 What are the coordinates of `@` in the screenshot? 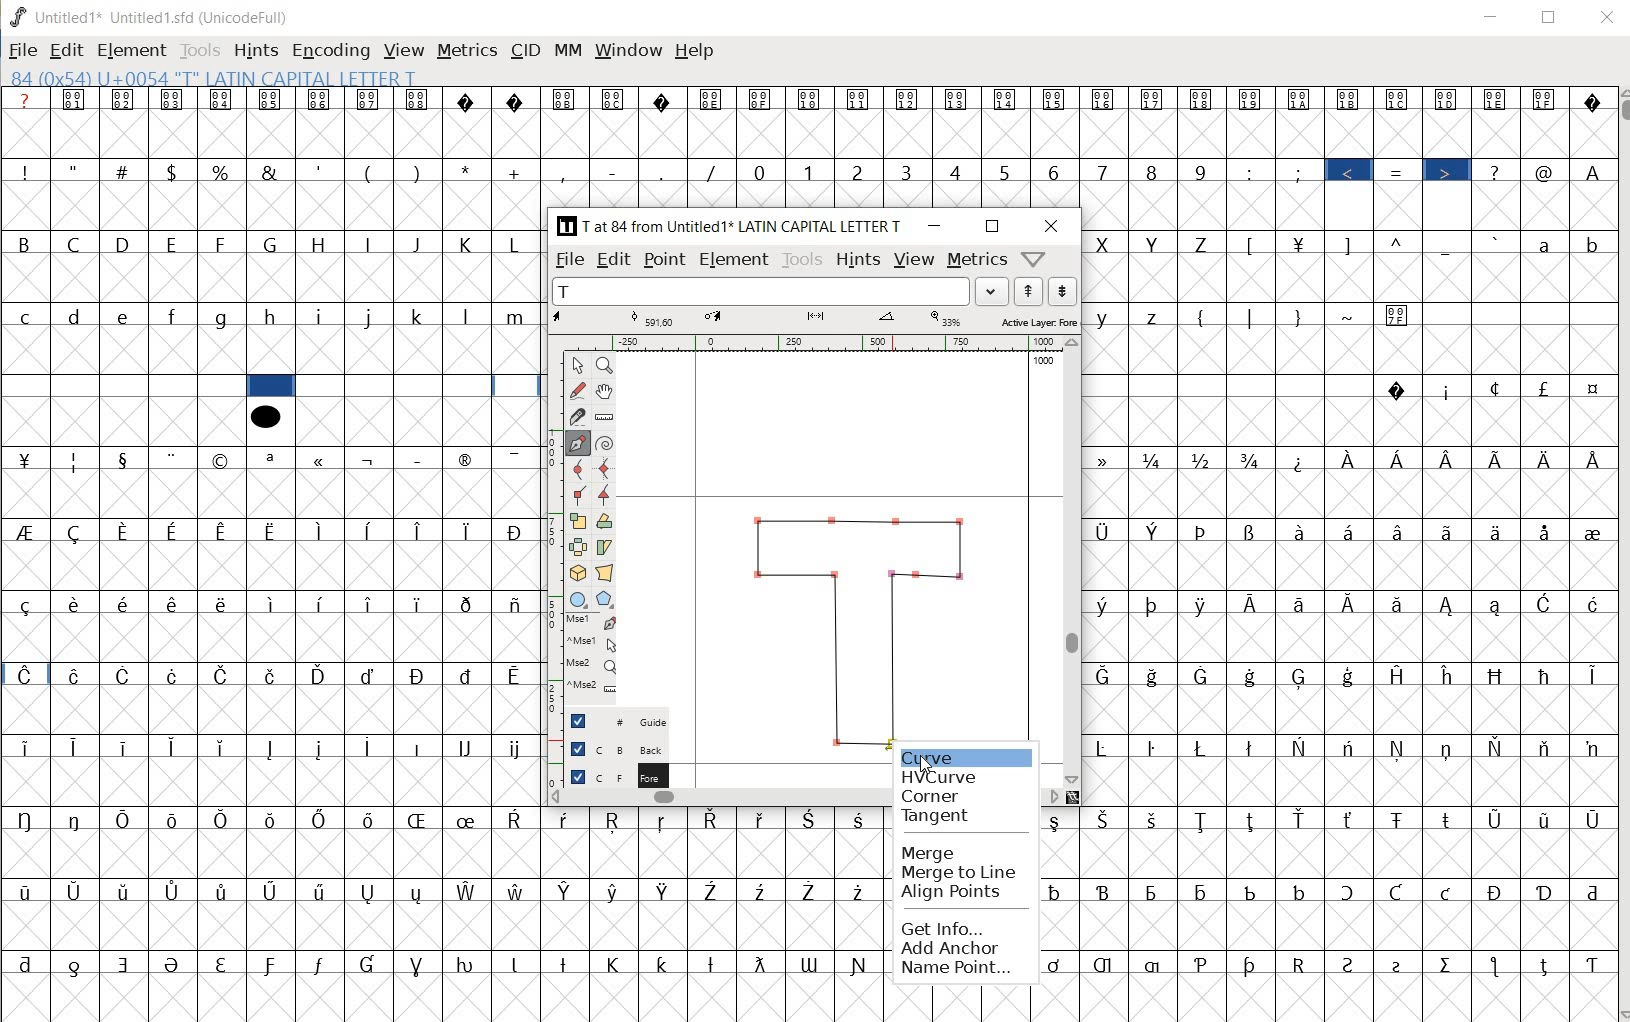 It's located at (1547, 172).